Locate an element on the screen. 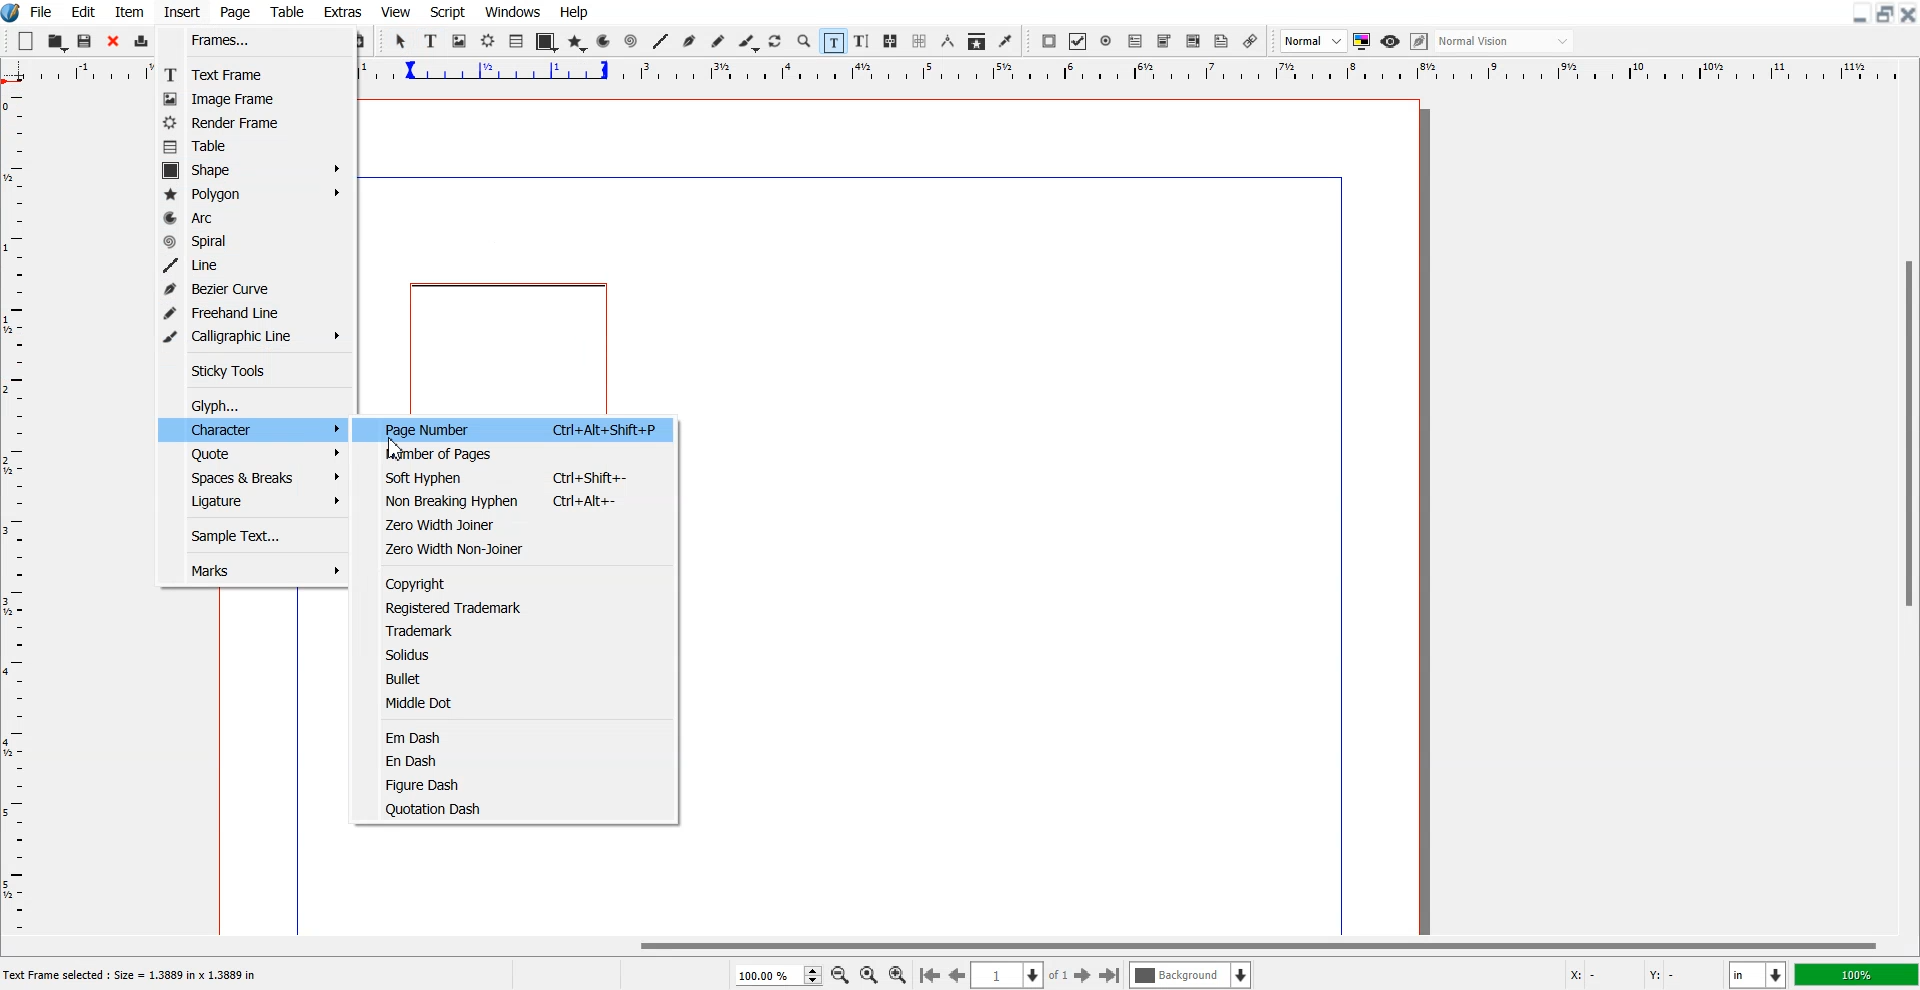 This screenshot has width=1920, height=990. Eye dropper is located at coordinates (1005, 41).